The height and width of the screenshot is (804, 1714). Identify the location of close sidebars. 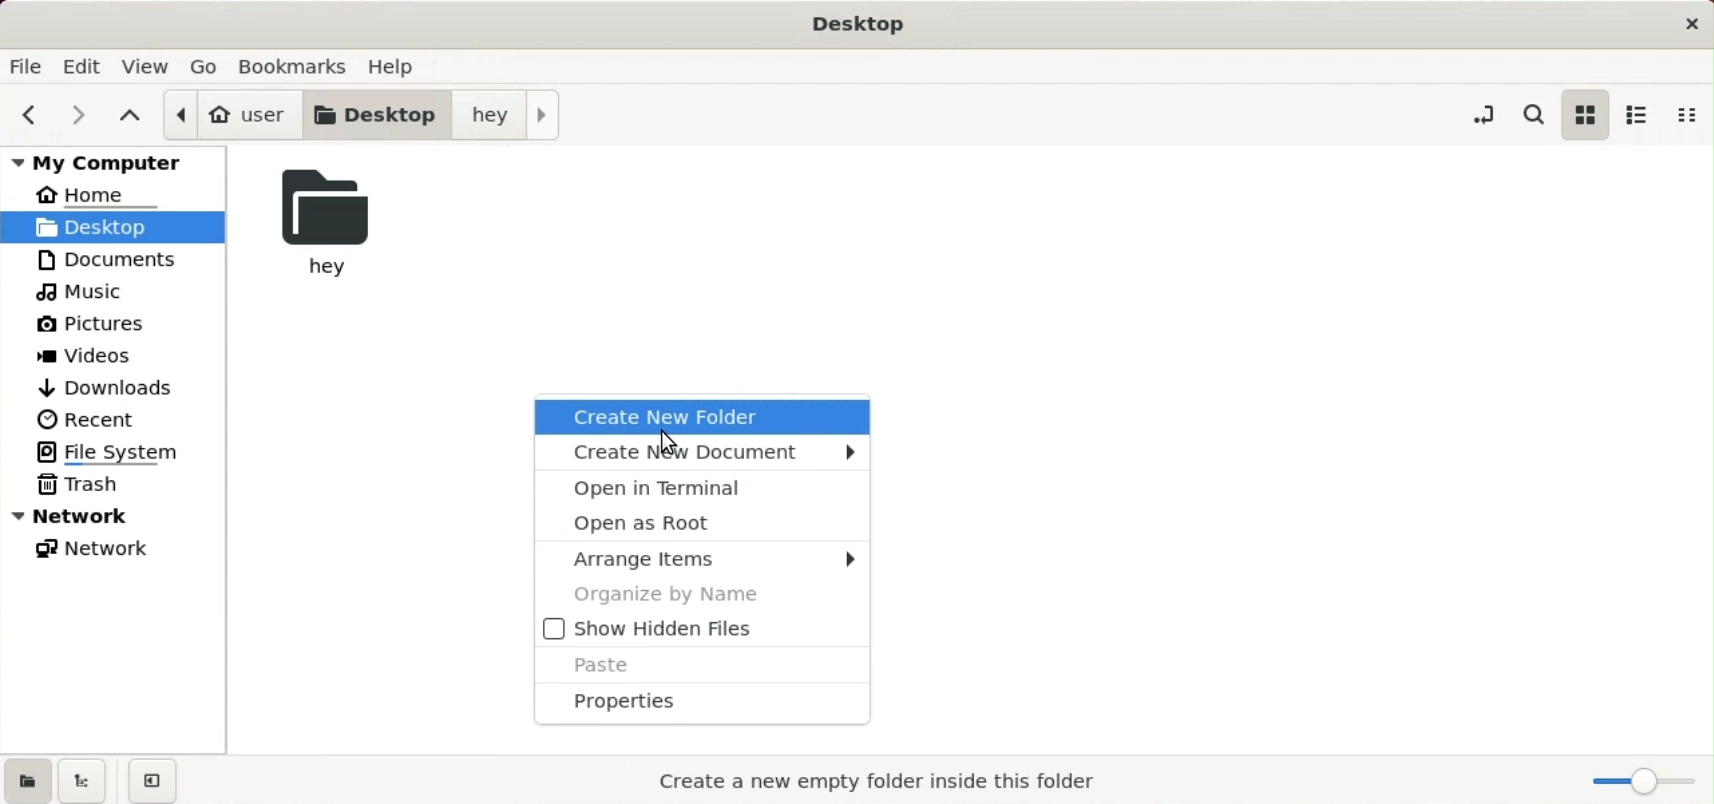
(154, 782).